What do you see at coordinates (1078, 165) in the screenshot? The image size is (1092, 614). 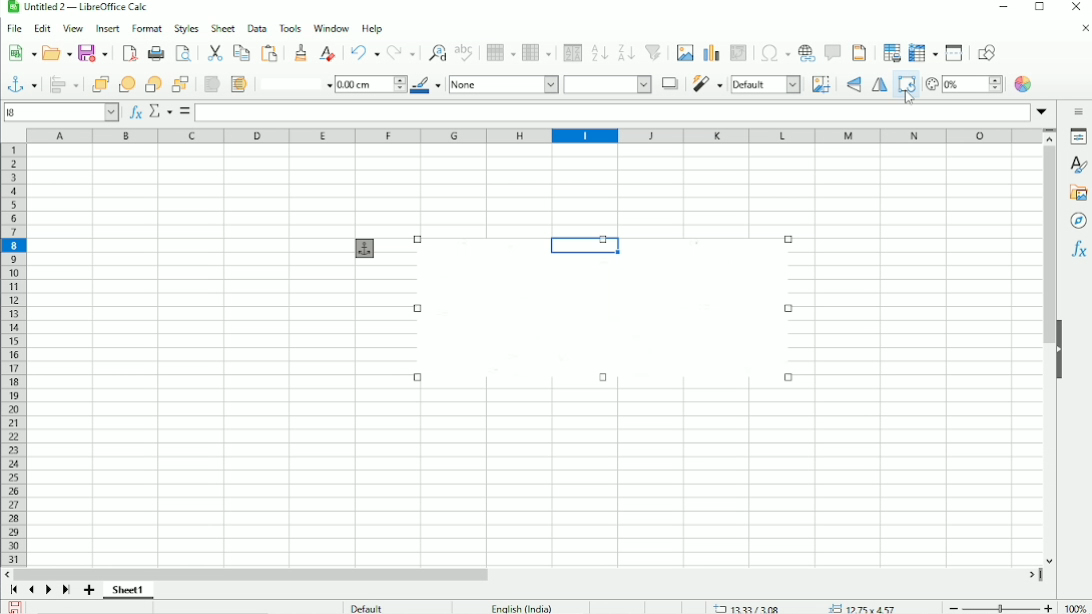 I see `Styles` at bounding box center [1078, 165].